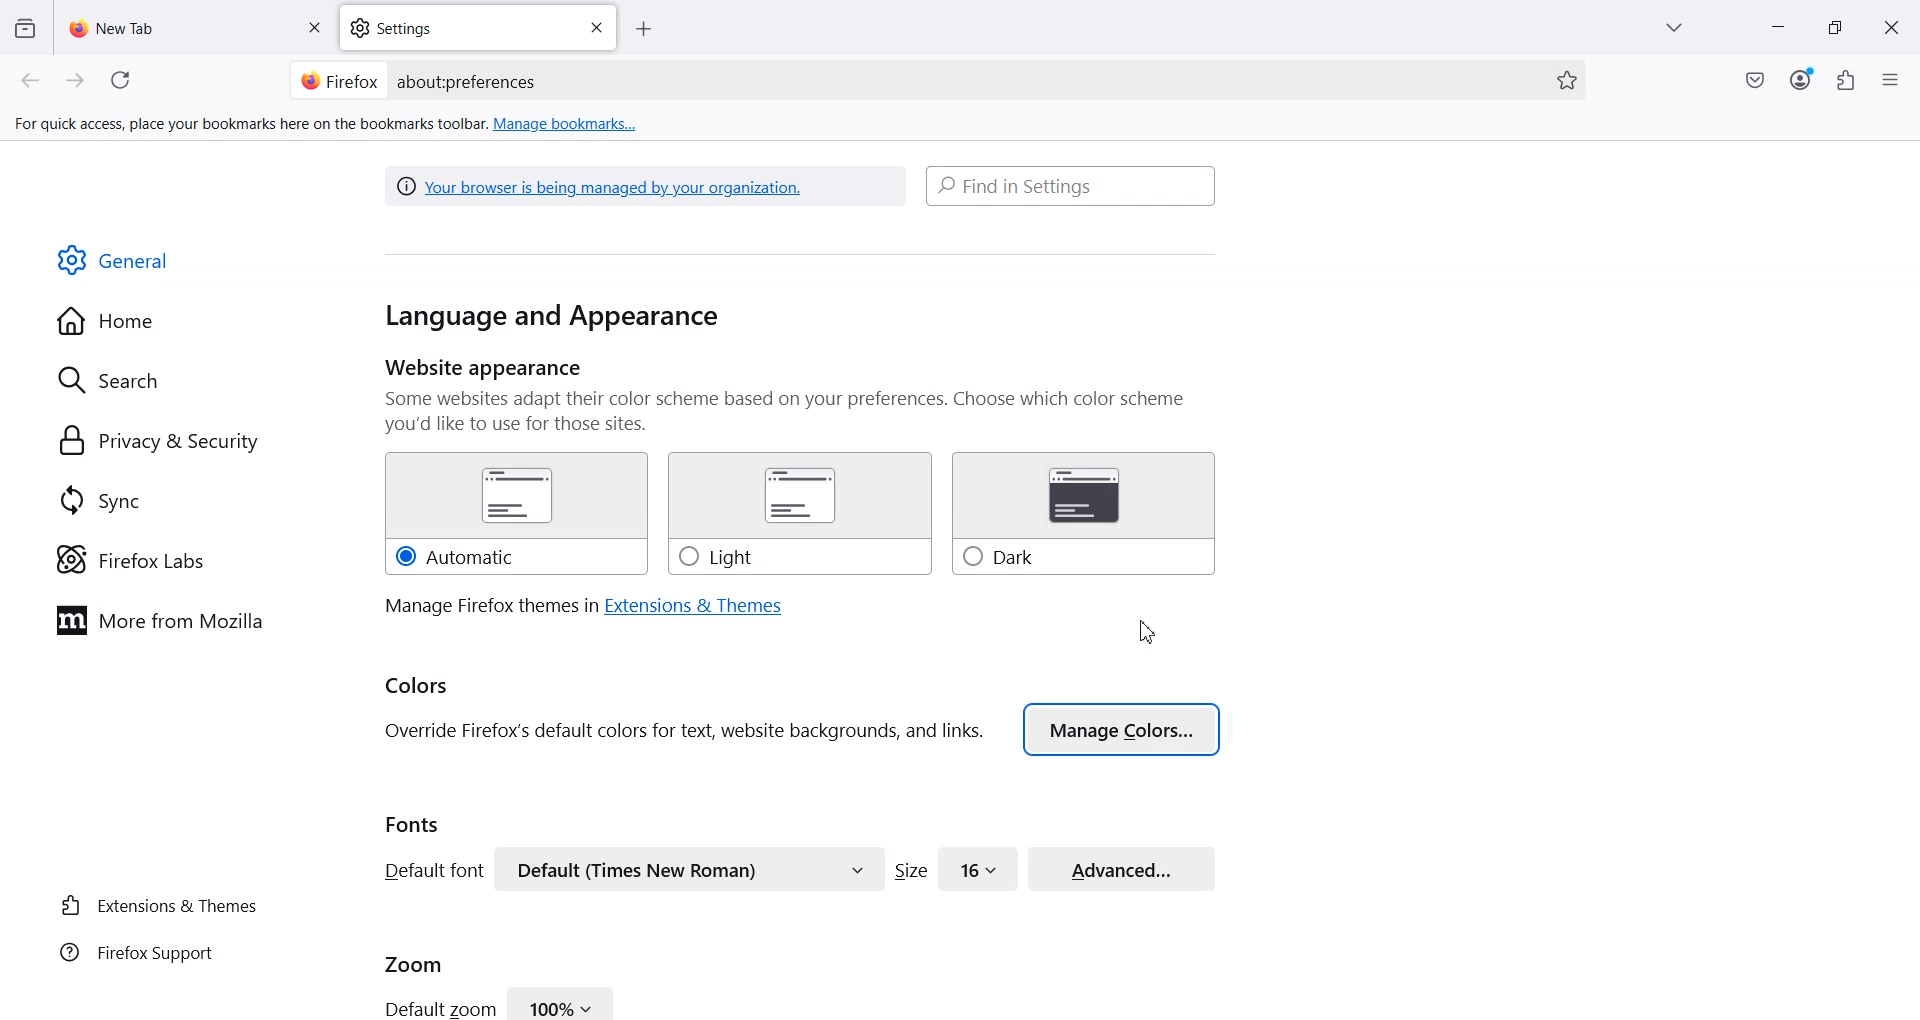  Describe the element at coordinates (328, 125) in the screenshot. I see `For quick access, place your bookmarks here on the bookmarks toolbar. Manage bookmarks...` at that location.